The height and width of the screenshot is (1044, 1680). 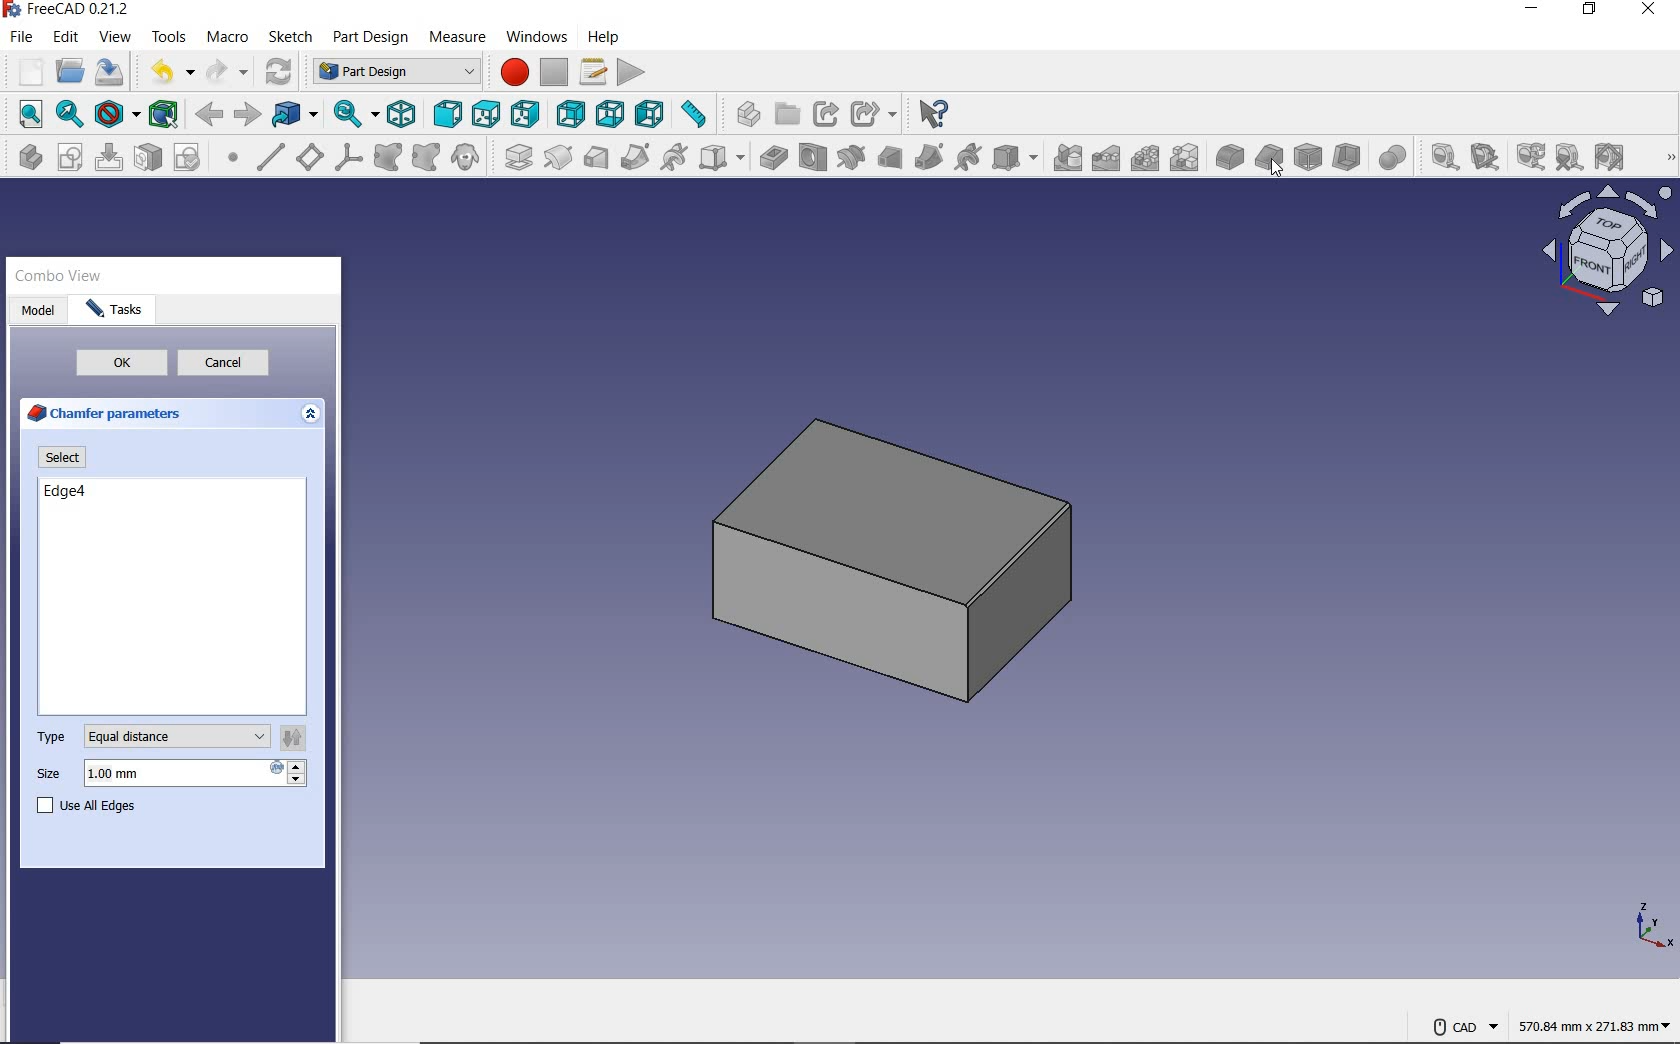 What do you see at coordinates (652, 114) in the screenshot?
I see `left` at bounding box center [652, 114].